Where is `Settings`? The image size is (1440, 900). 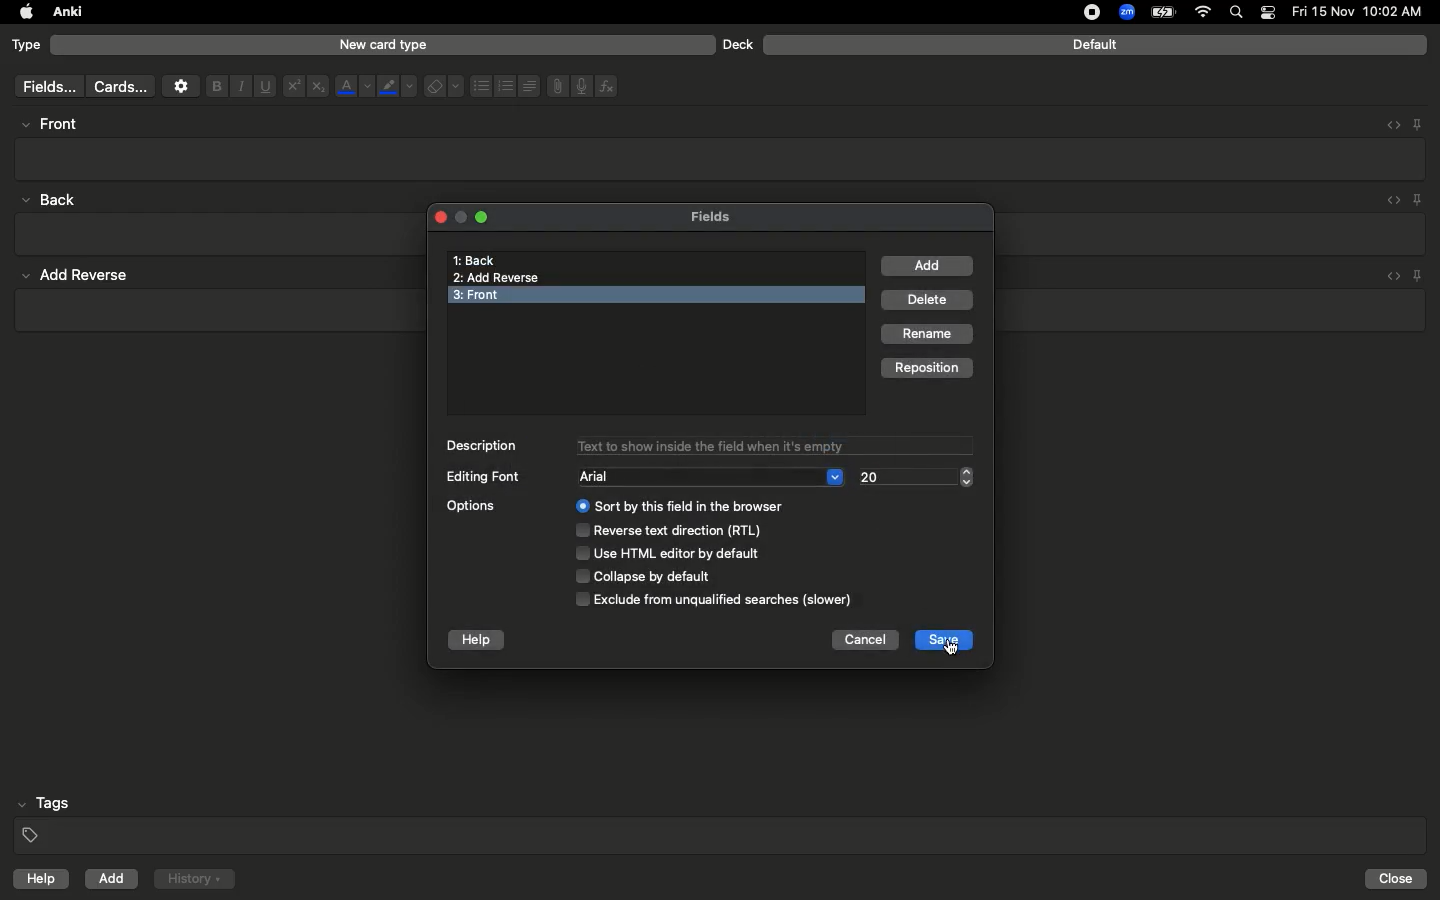
Settings is located at coordinates (181, 86).